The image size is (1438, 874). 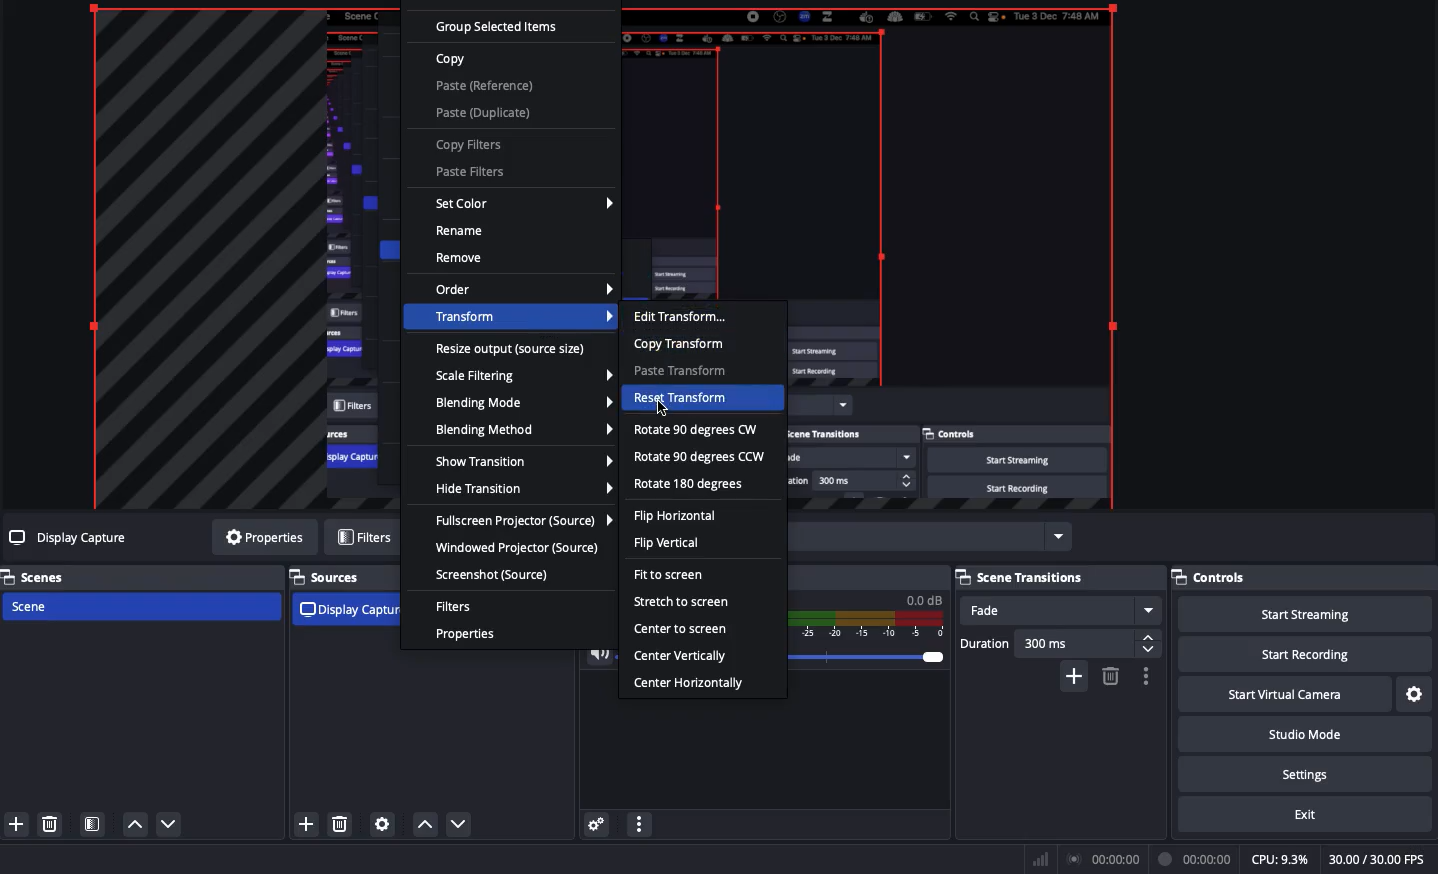 I want to click on Delete, so click(x=49, y=823).